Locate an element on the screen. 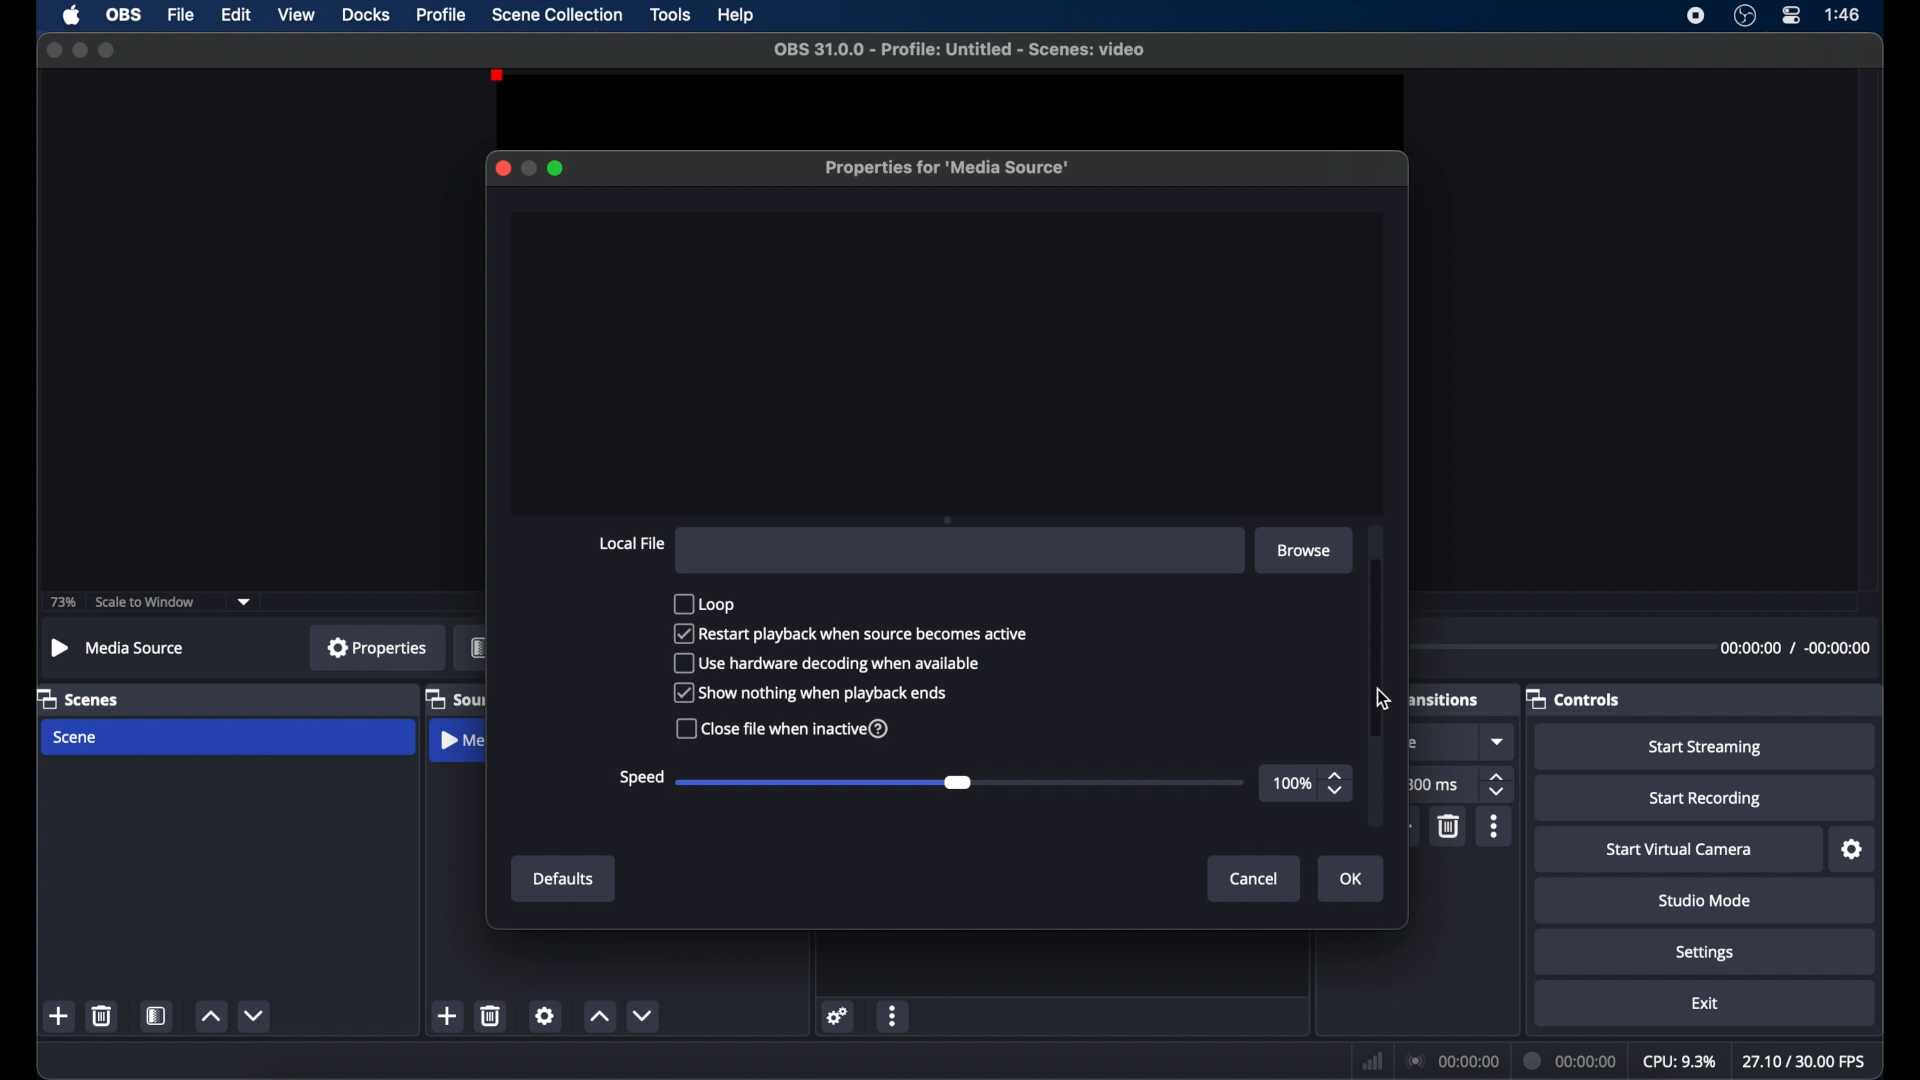  local file is located at coordinates (631, 543).